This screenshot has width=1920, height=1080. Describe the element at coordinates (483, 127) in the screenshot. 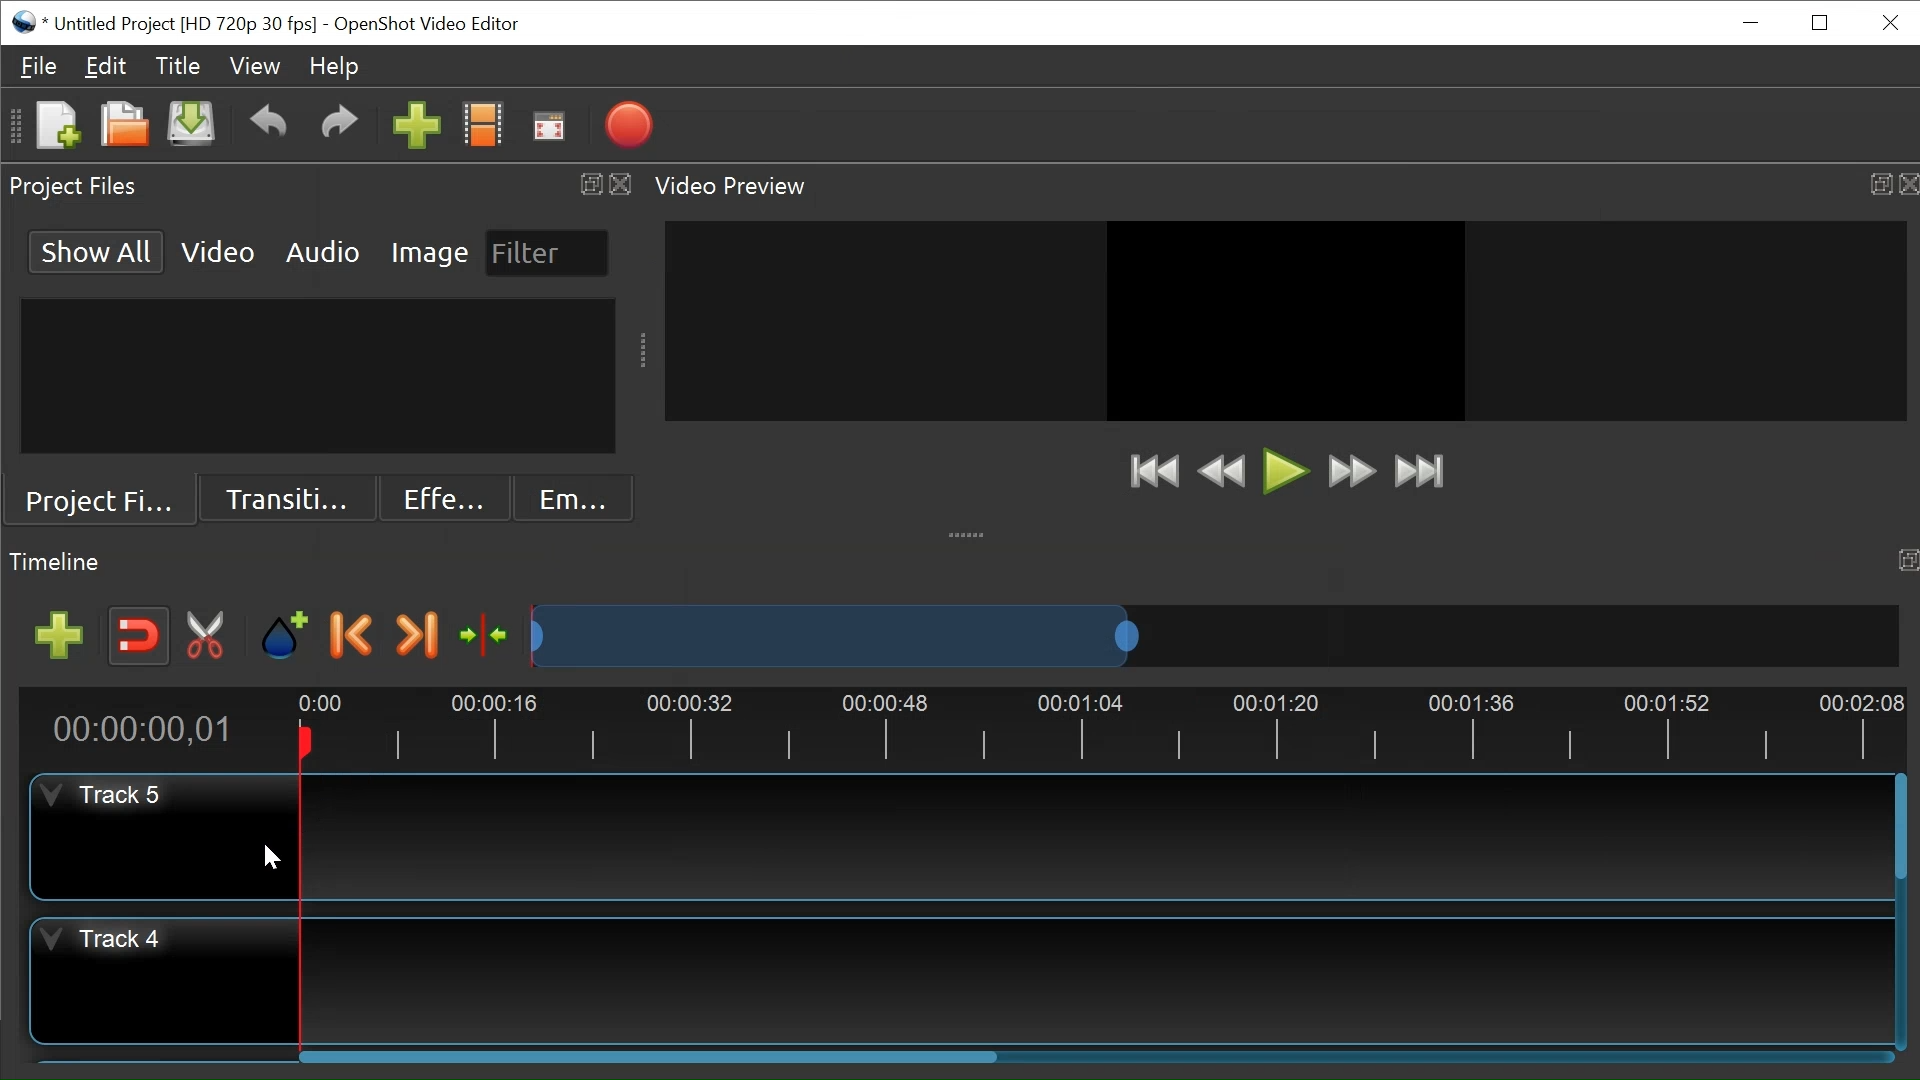

I see `Choose Profile` at that location.